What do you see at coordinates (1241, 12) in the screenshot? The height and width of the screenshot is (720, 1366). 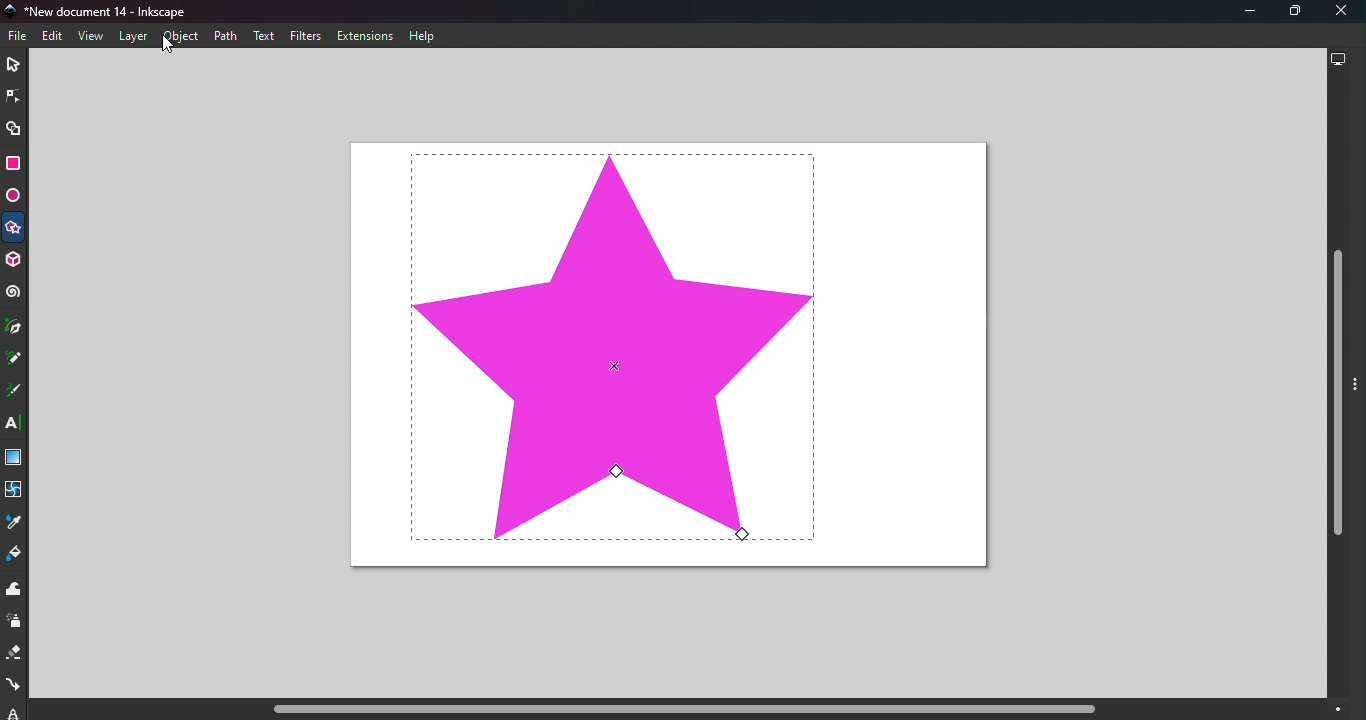 I see `Minimize ` at bounding box center [1241, 12].